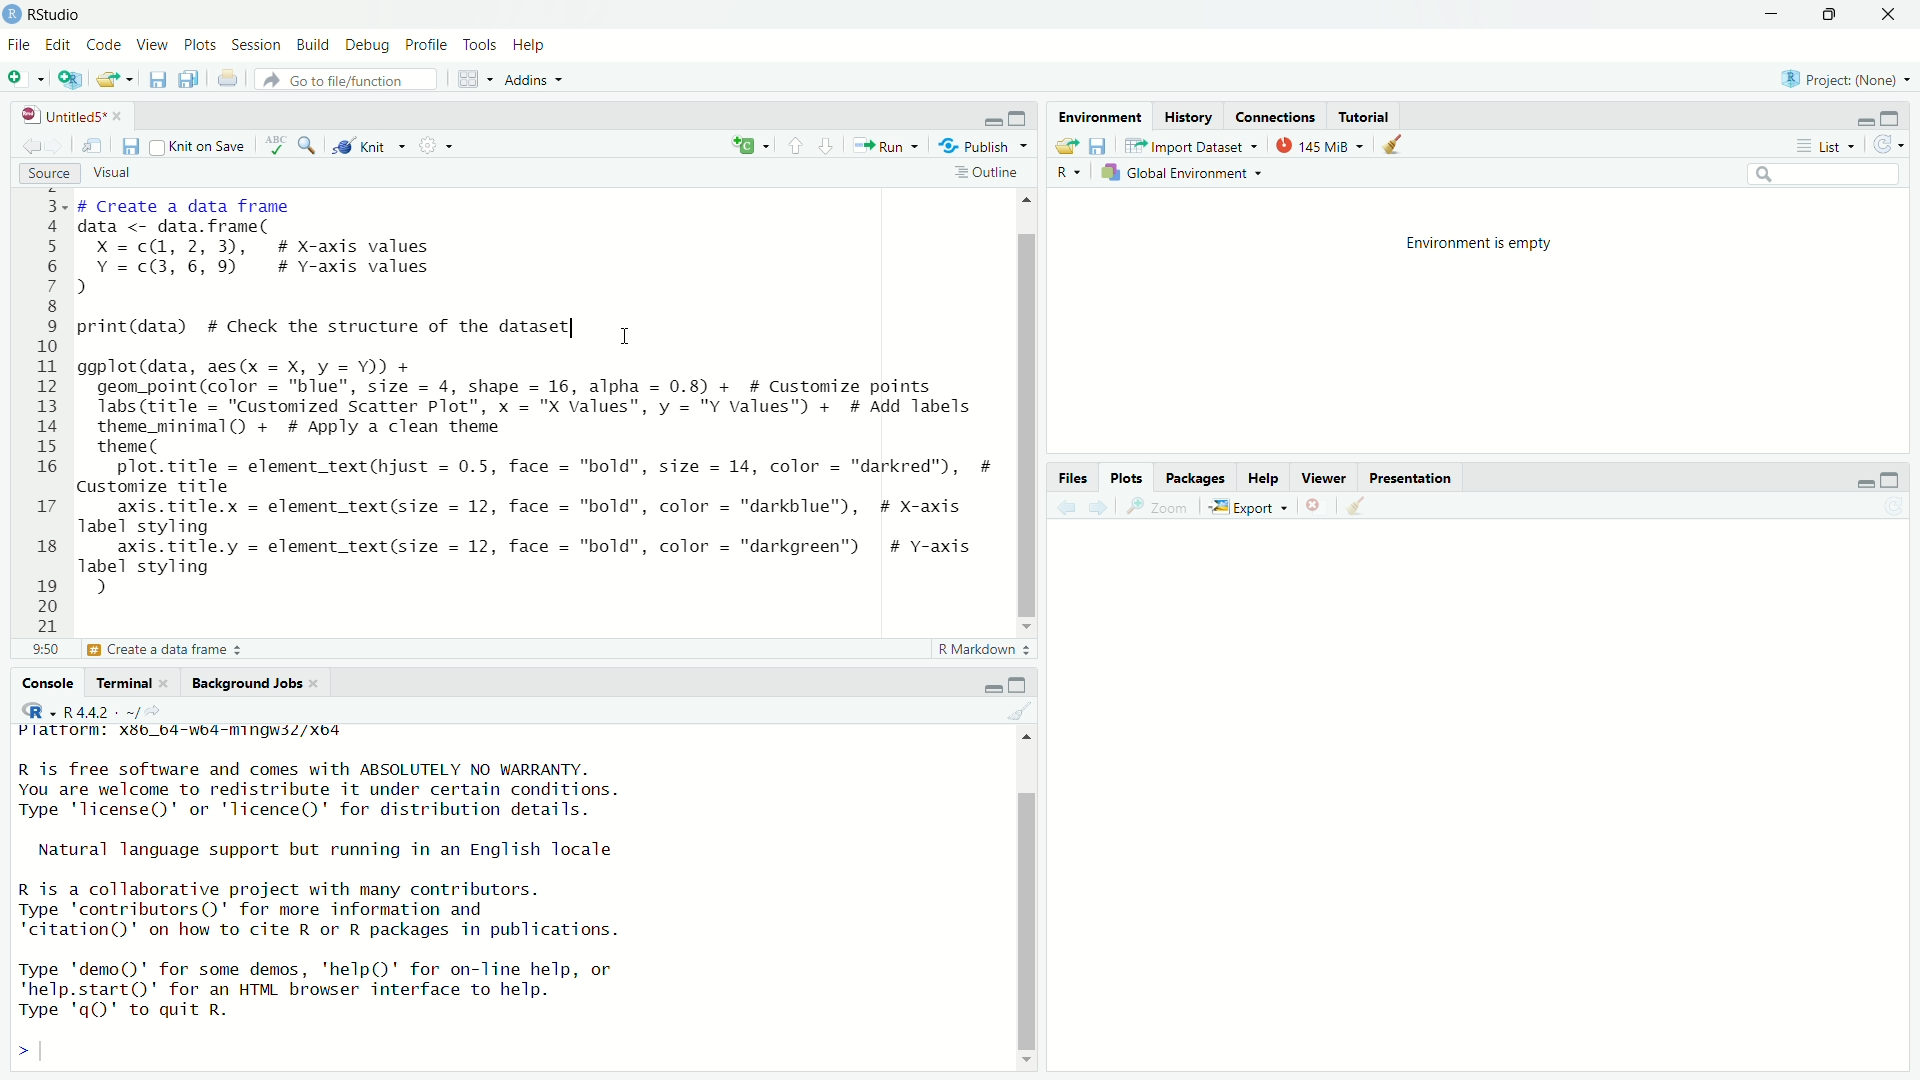  Describe the element at coordinates (1020, 710) in the screenshot. I see `Clear console` at that location.